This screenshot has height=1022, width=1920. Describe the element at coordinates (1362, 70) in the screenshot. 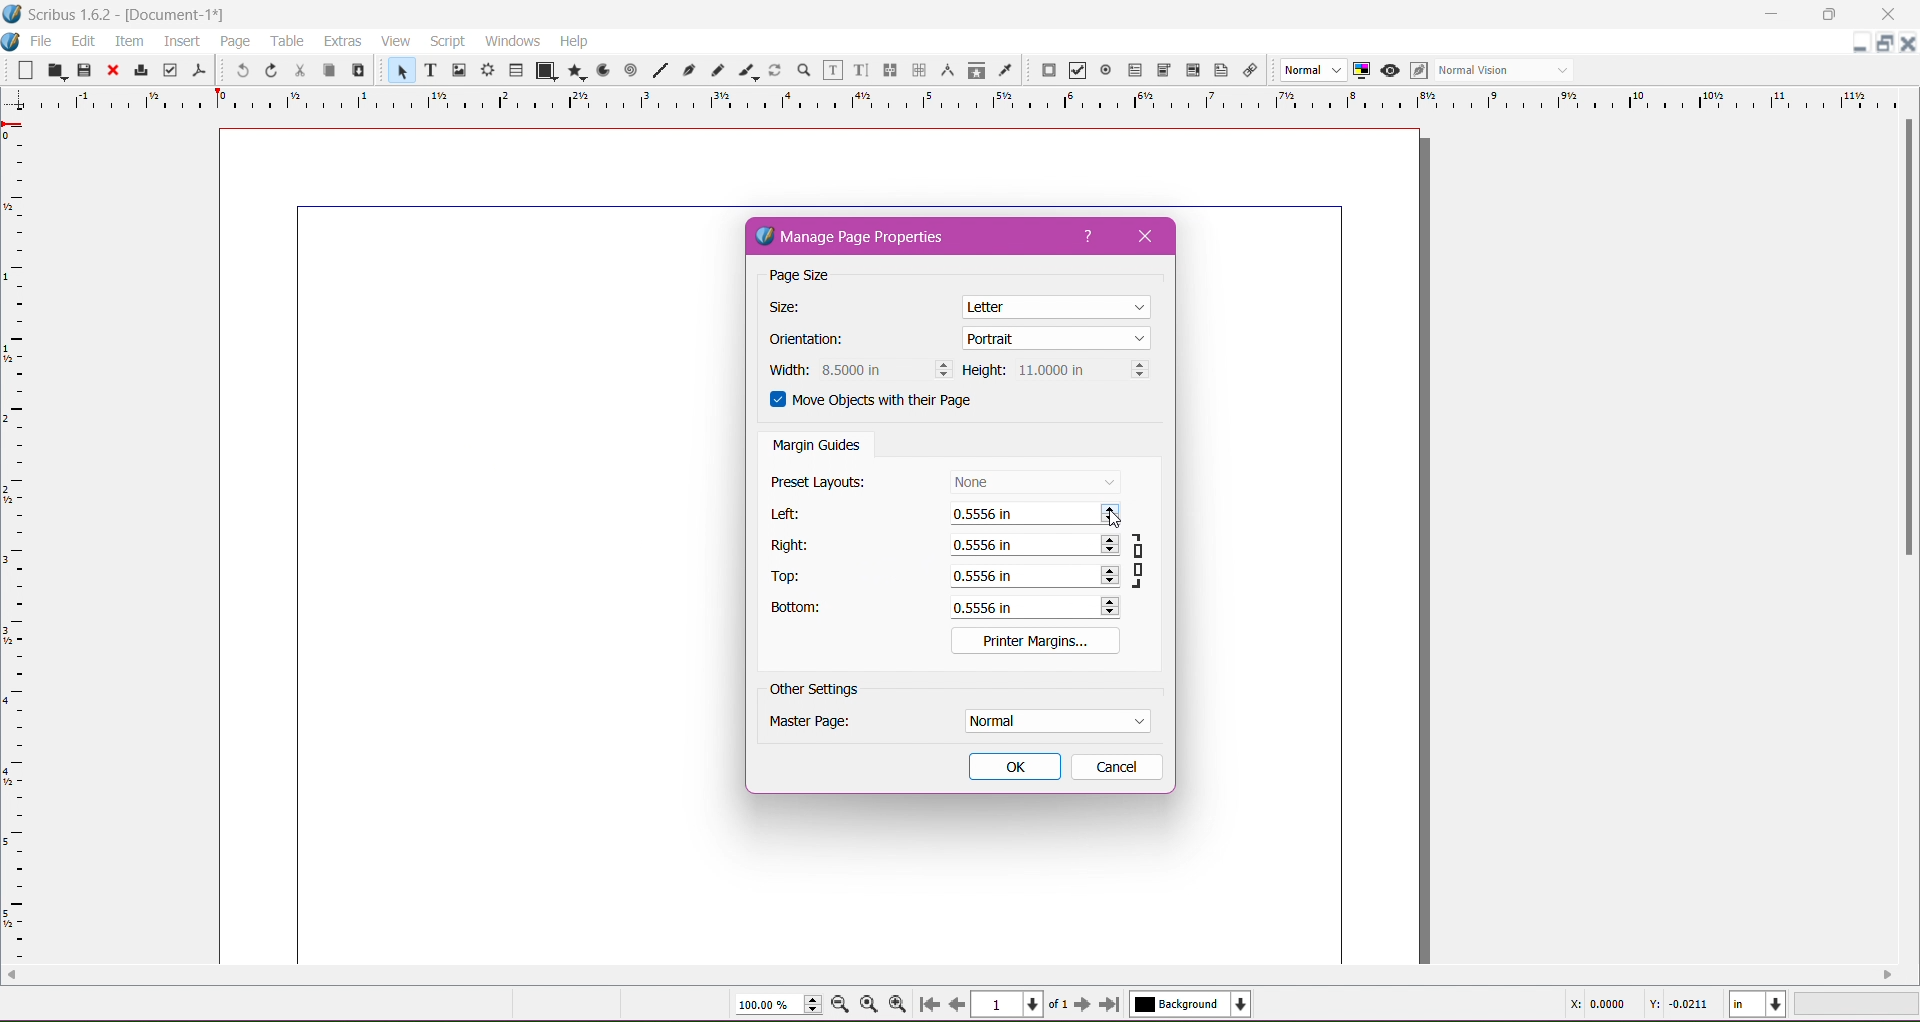

I see `Toggle Color Management System` at that location.